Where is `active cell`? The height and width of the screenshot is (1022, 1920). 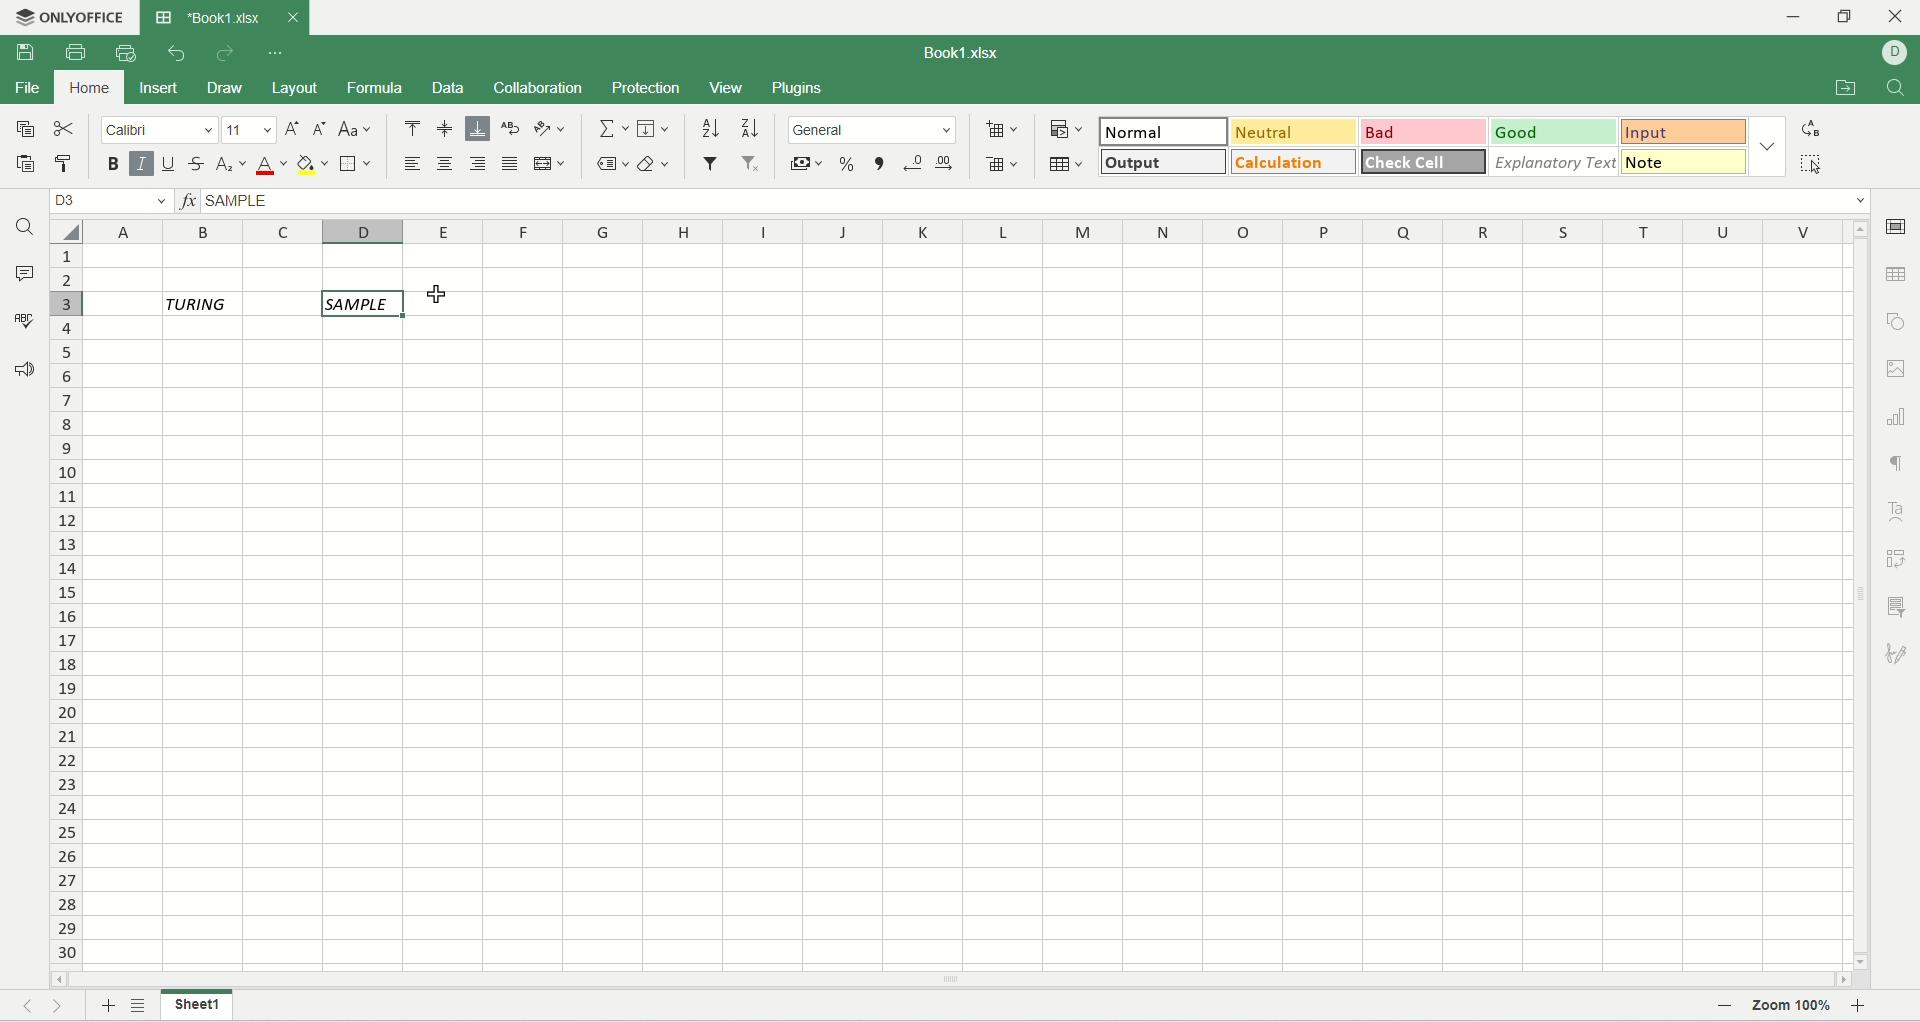 active cell is located at coordinates (363, 303).